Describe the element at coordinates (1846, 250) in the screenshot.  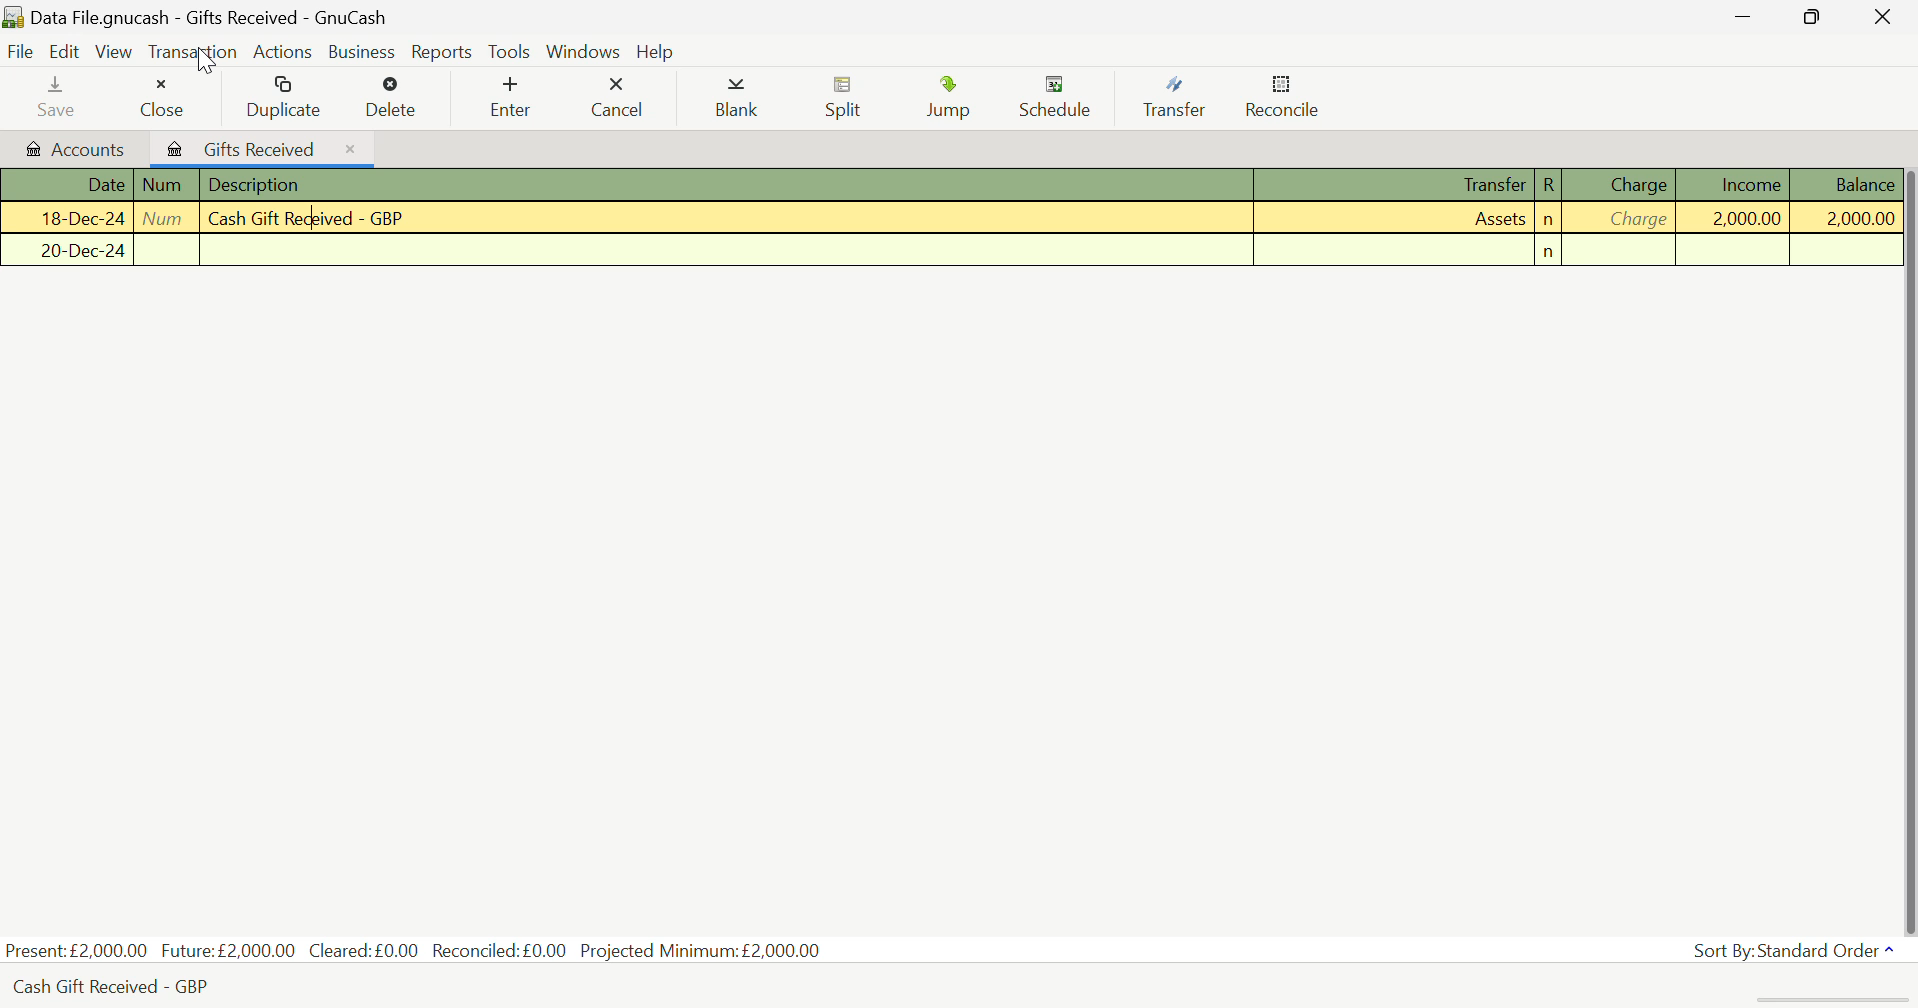
I see `Balance` at that location.